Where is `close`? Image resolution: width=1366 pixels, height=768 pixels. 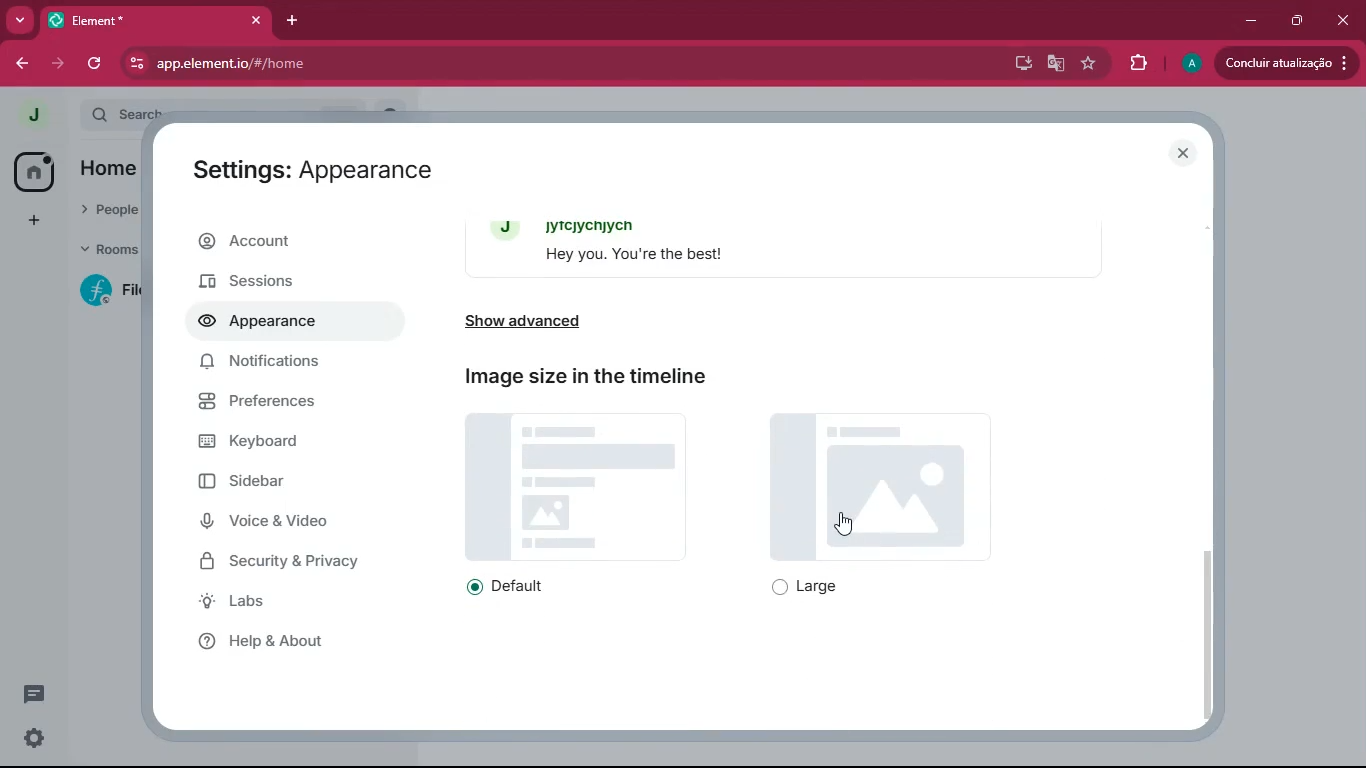 close is located at coordinates (256, 20).